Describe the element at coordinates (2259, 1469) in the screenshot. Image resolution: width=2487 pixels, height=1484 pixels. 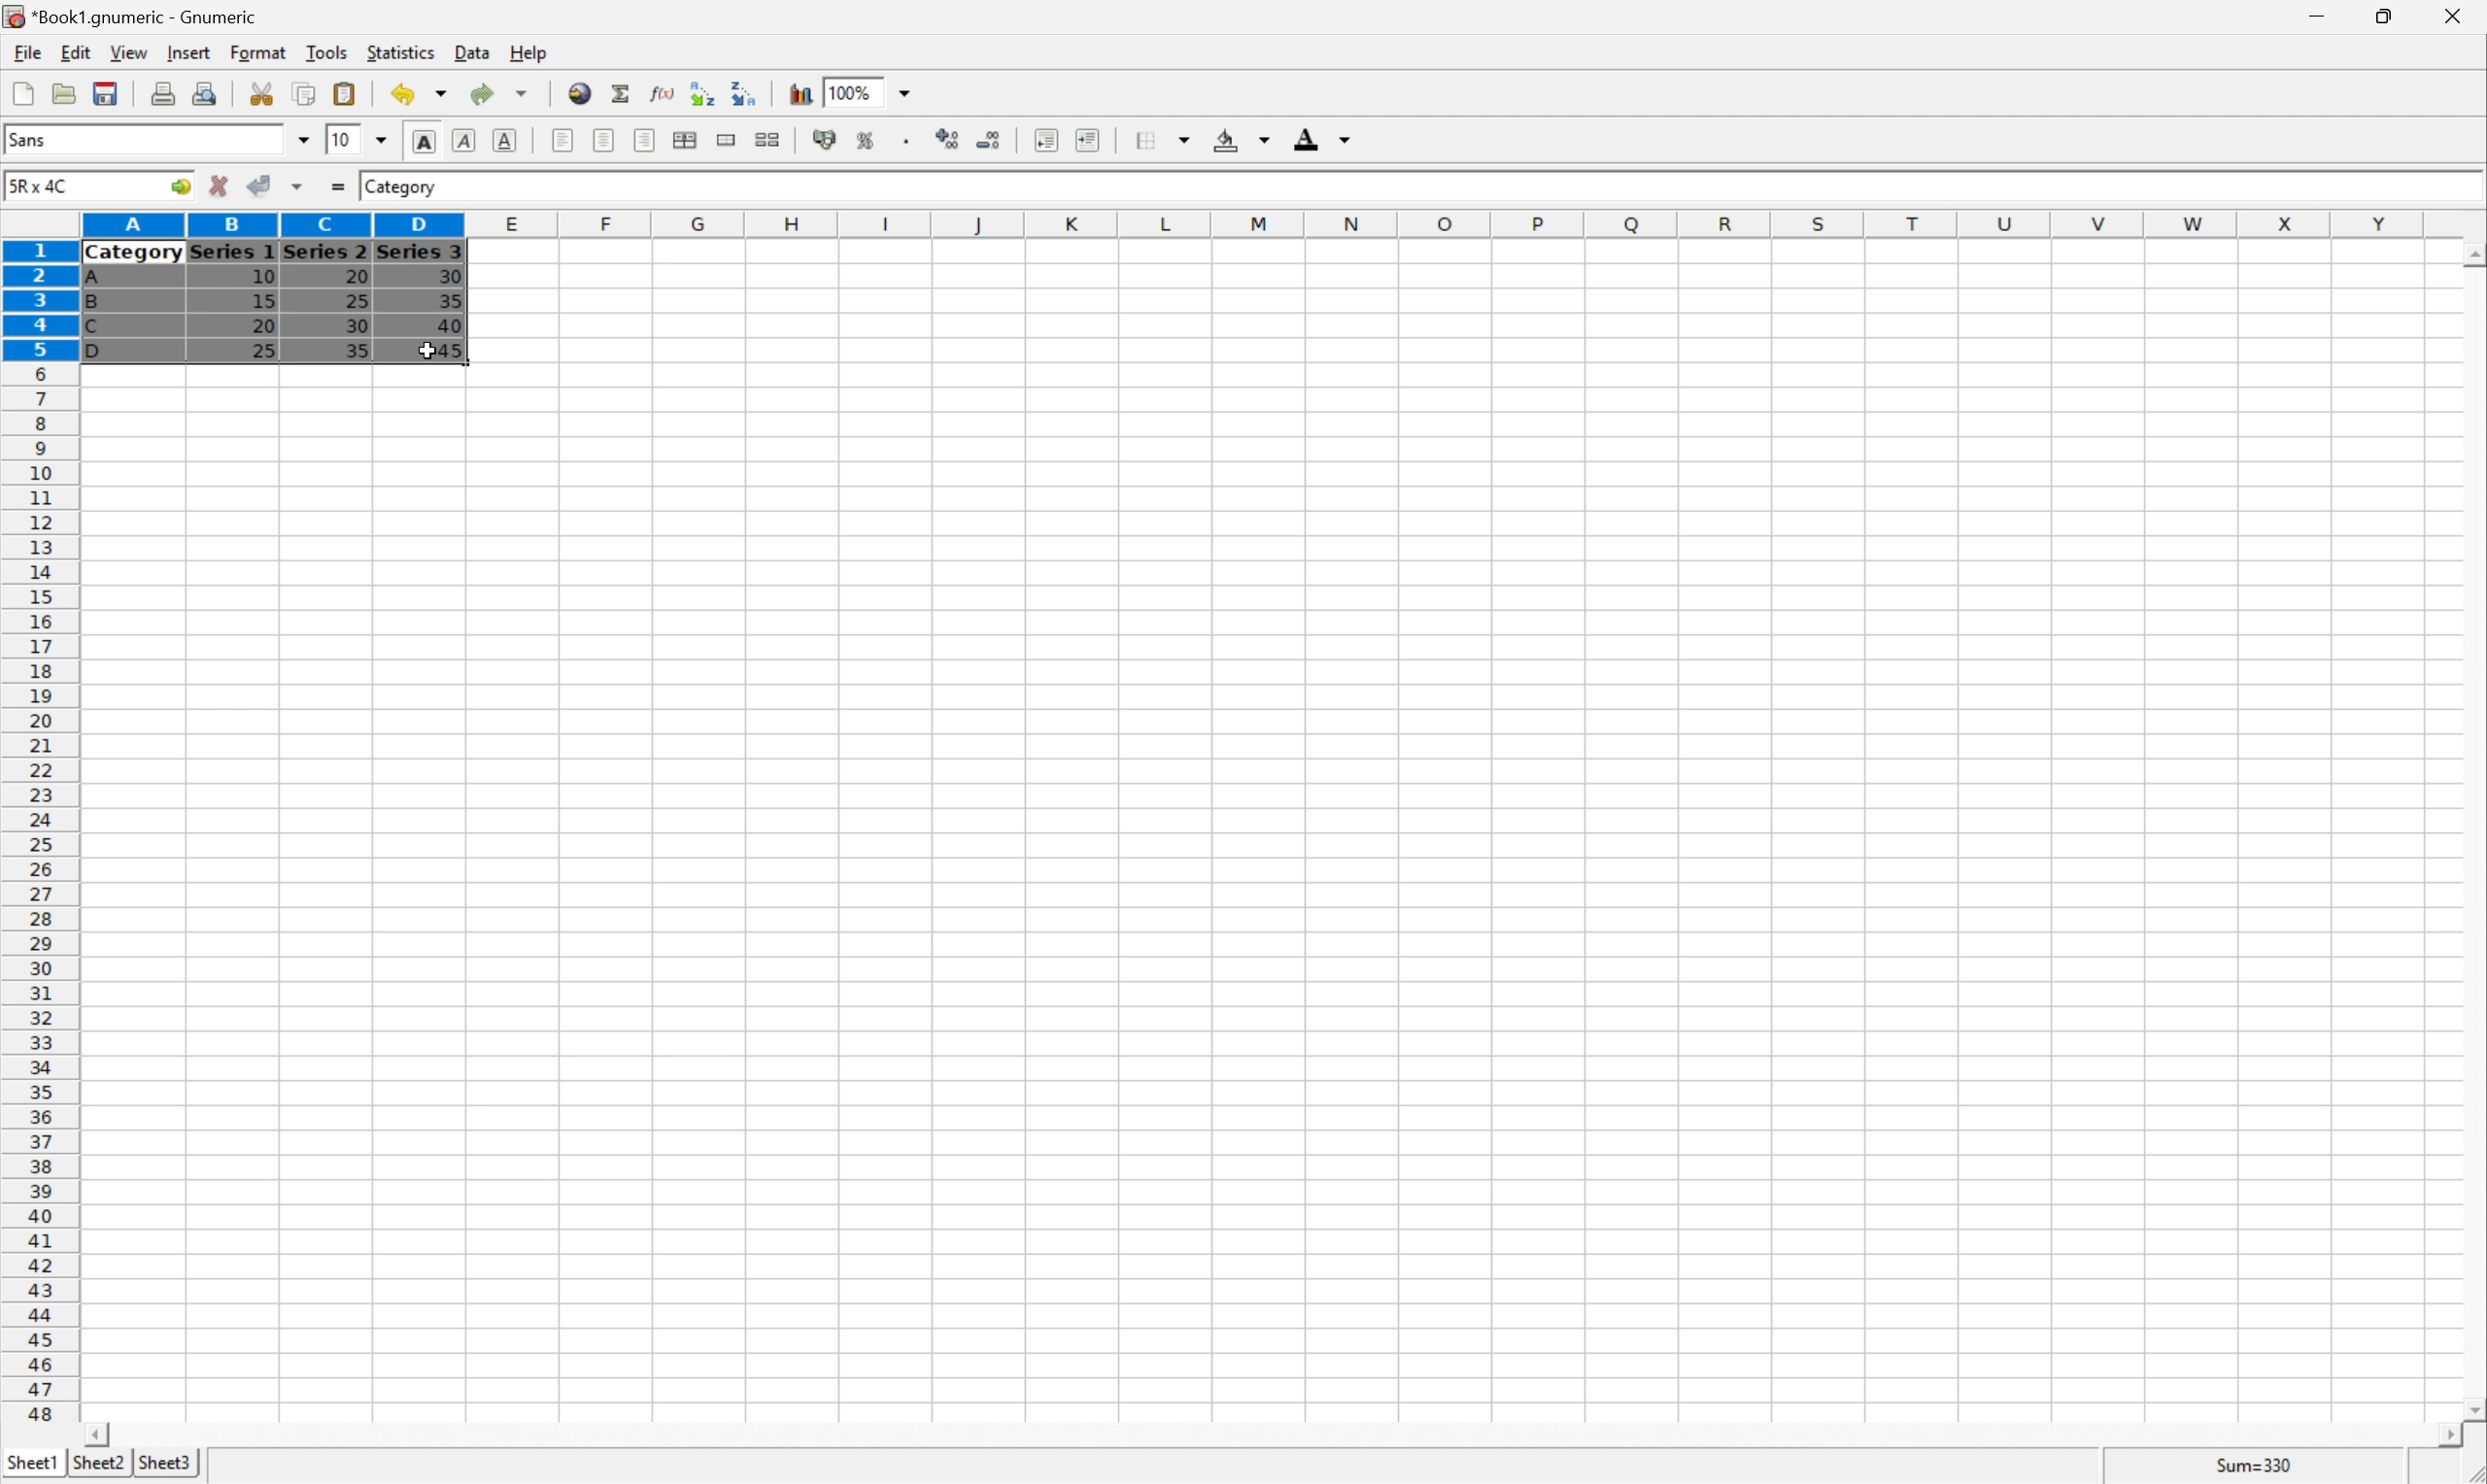
I see `Sum=0` at that location.